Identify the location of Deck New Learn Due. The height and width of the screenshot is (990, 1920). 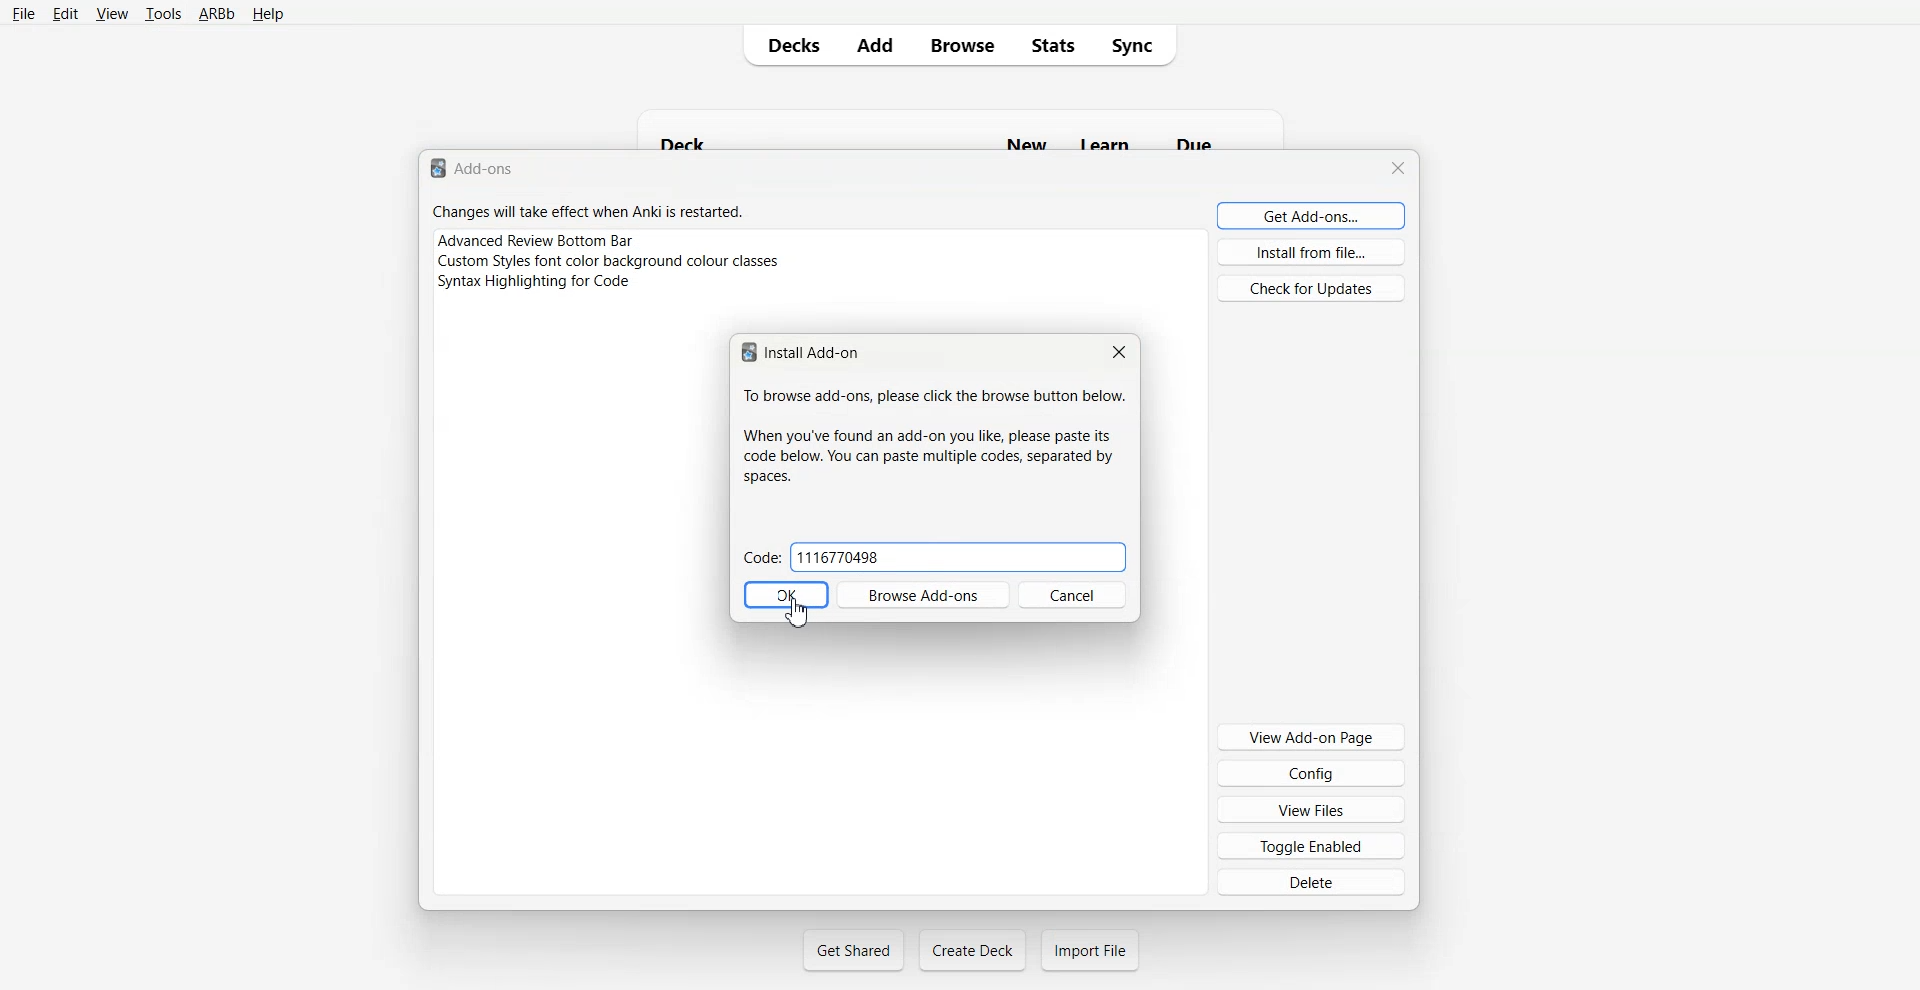
(952, 144).